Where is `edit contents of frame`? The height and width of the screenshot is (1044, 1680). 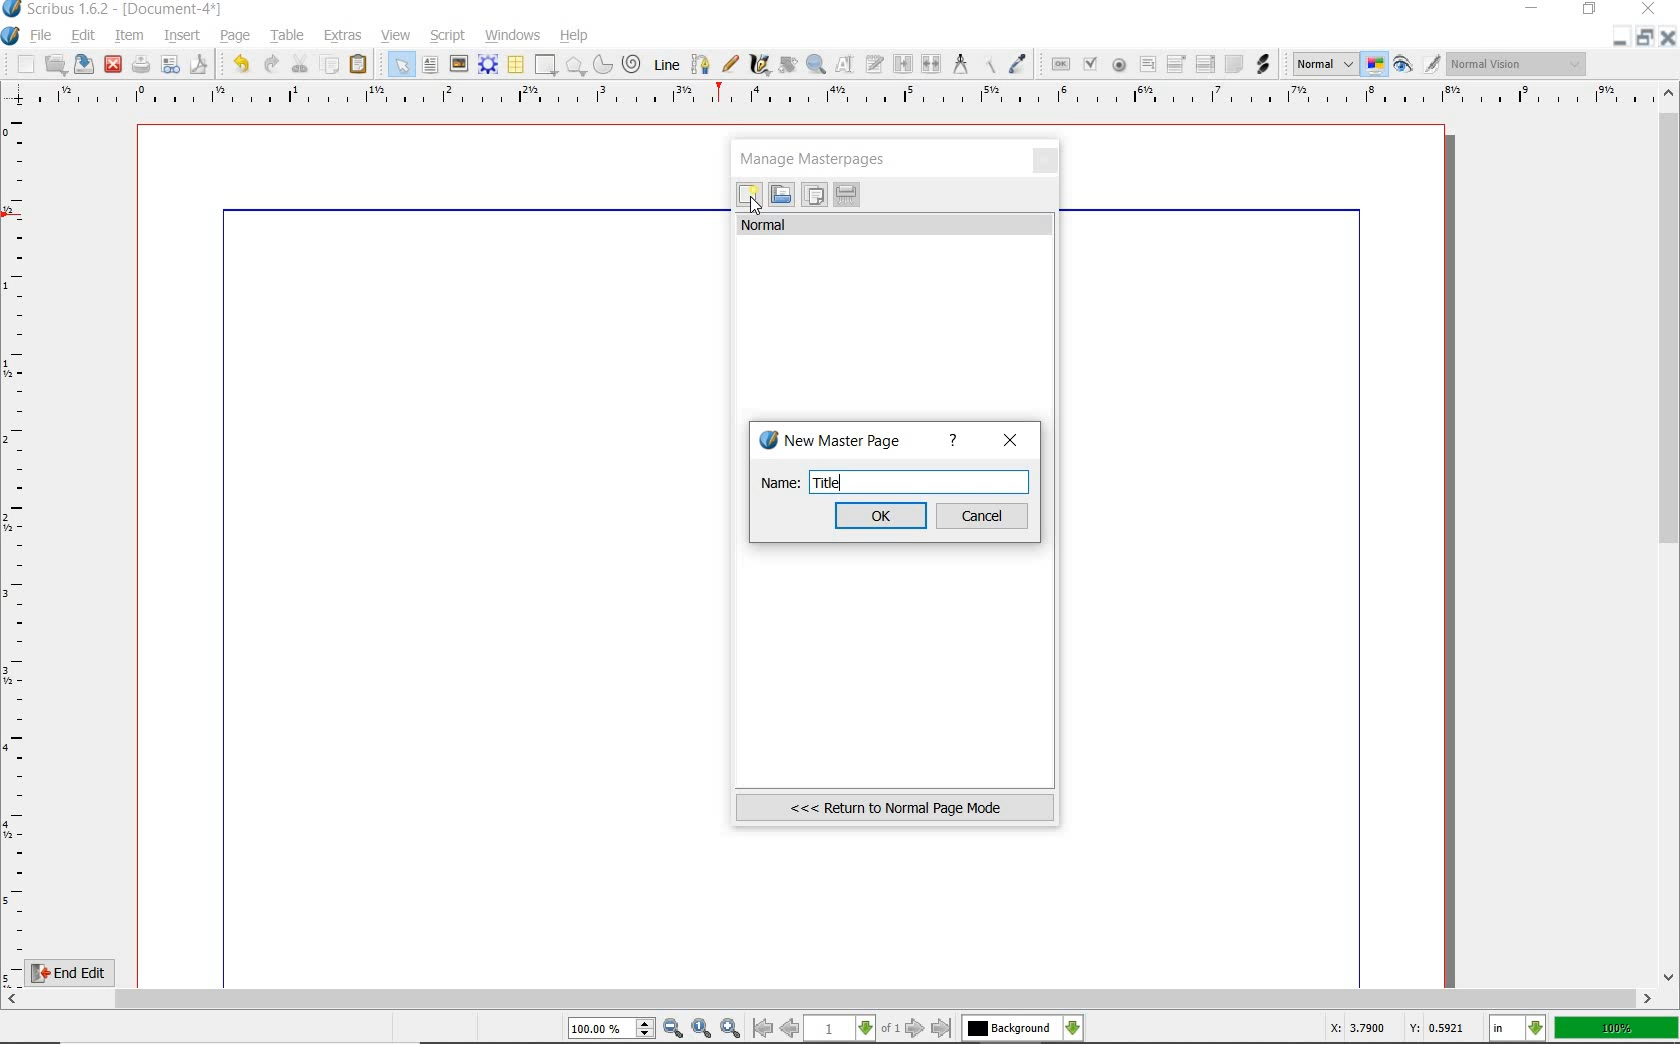 edit contents of frame is located at coordinates (847, 66).